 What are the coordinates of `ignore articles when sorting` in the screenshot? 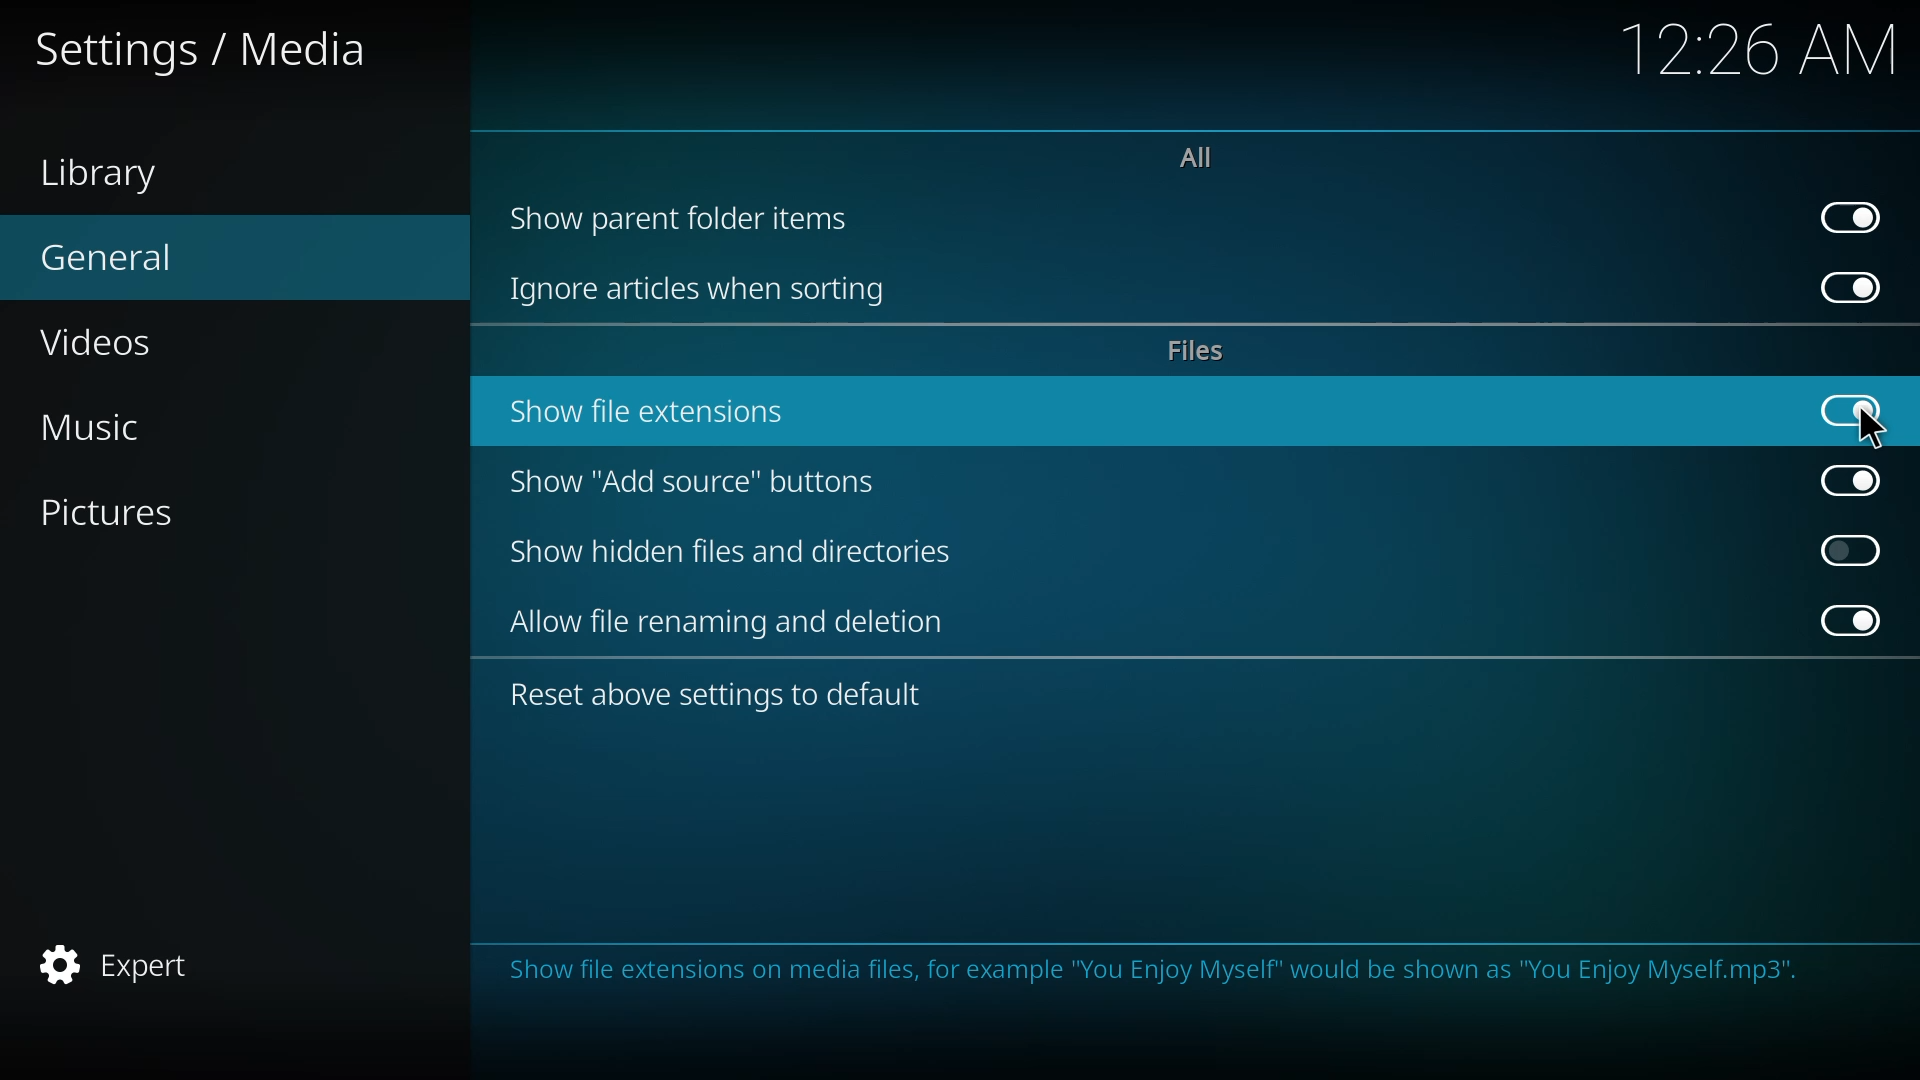 It's located at (705, 291).